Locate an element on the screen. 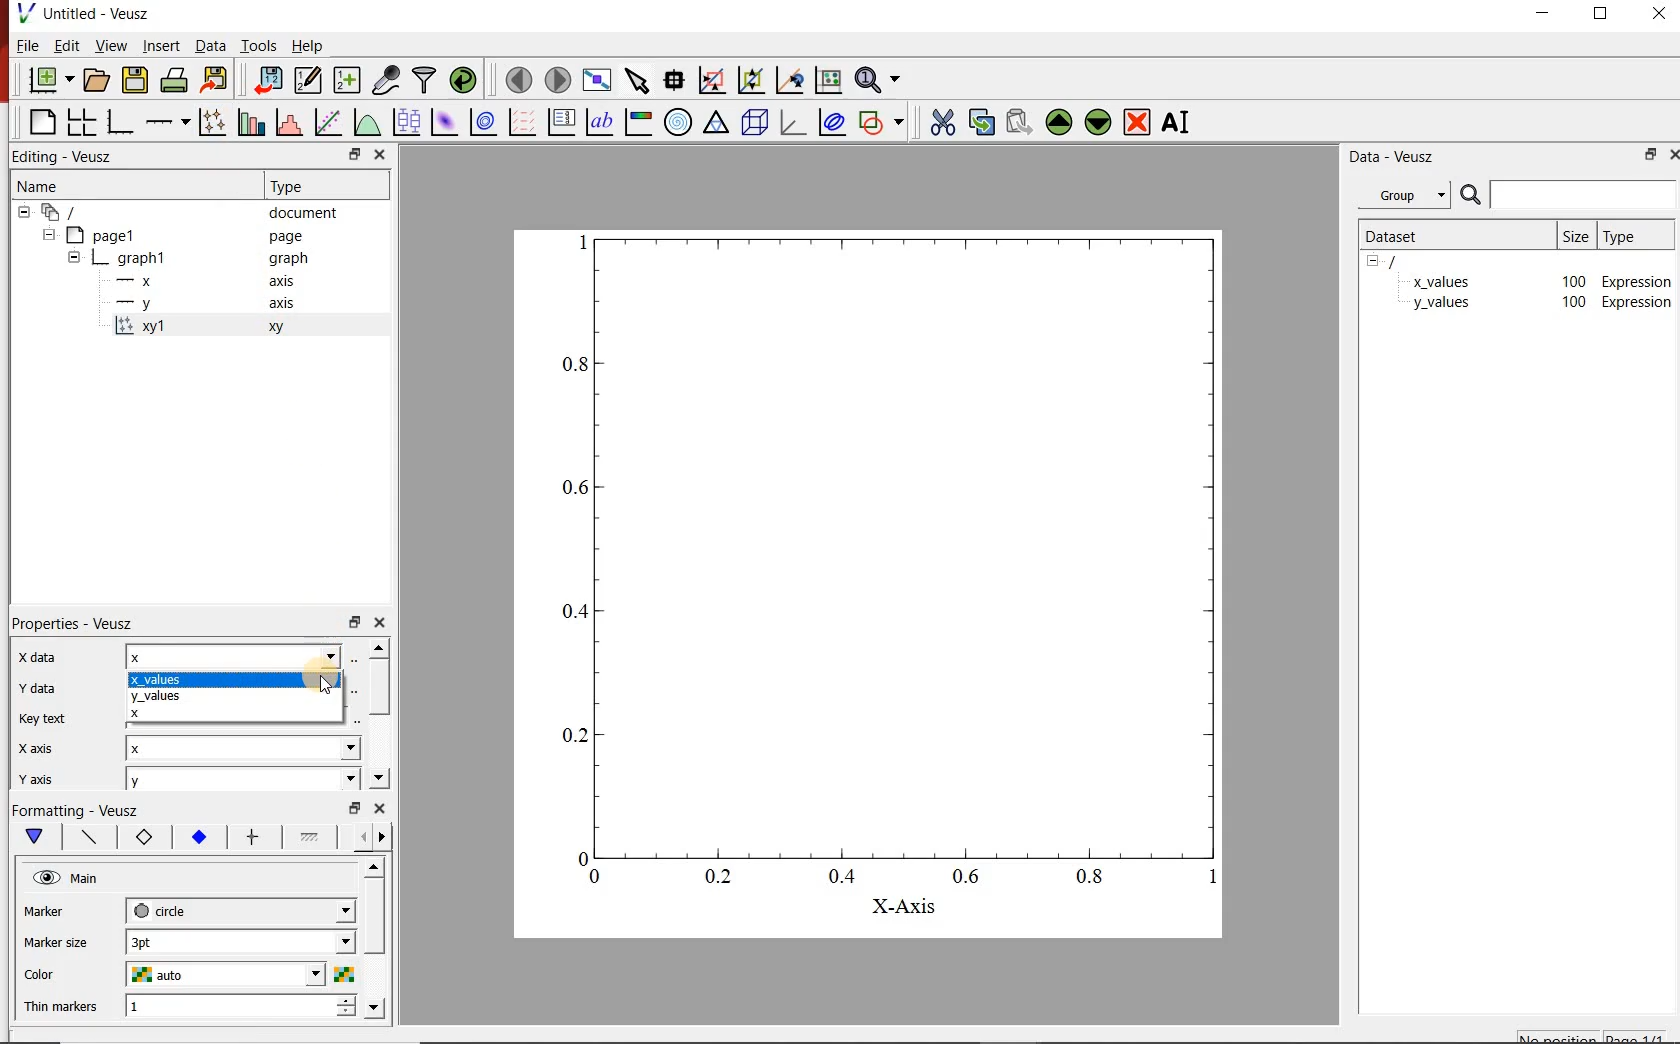 The image size is (1680, 1044). plot a function is located at coordinates (364, 120).